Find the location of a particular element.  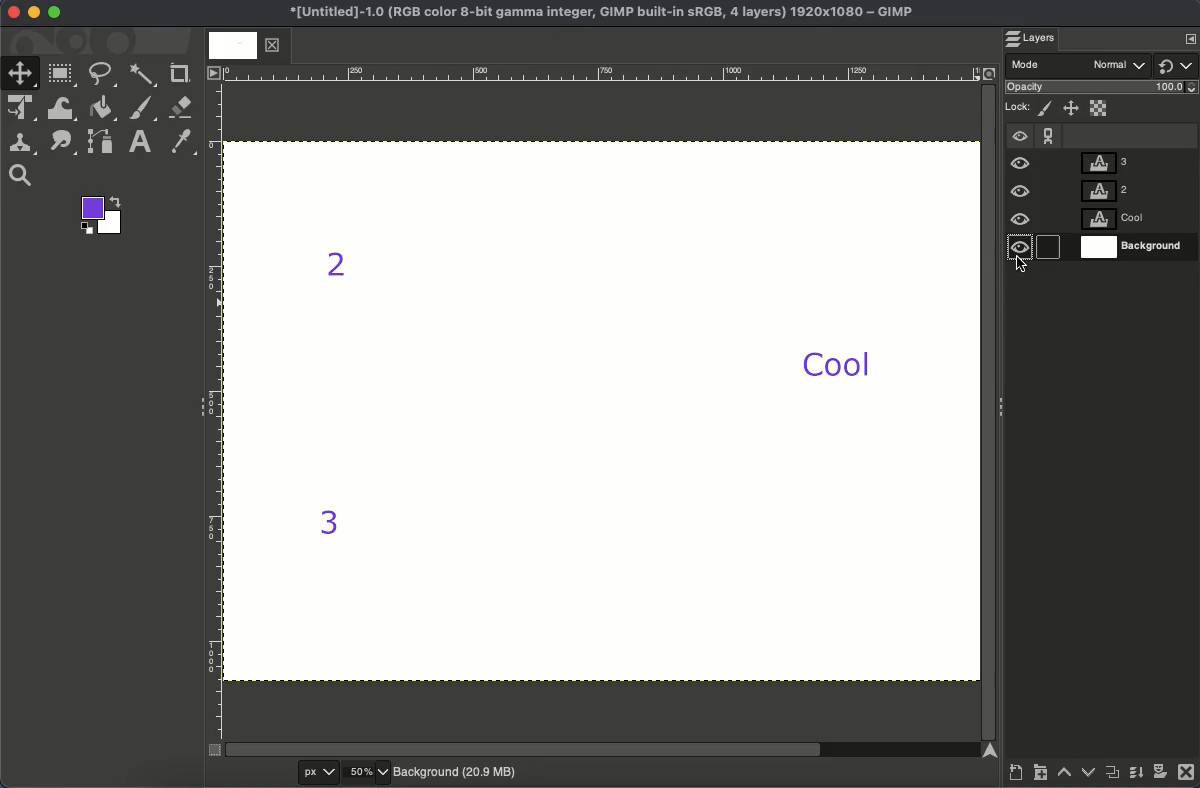

Fuzzy select is located at coordinates (142, 75).